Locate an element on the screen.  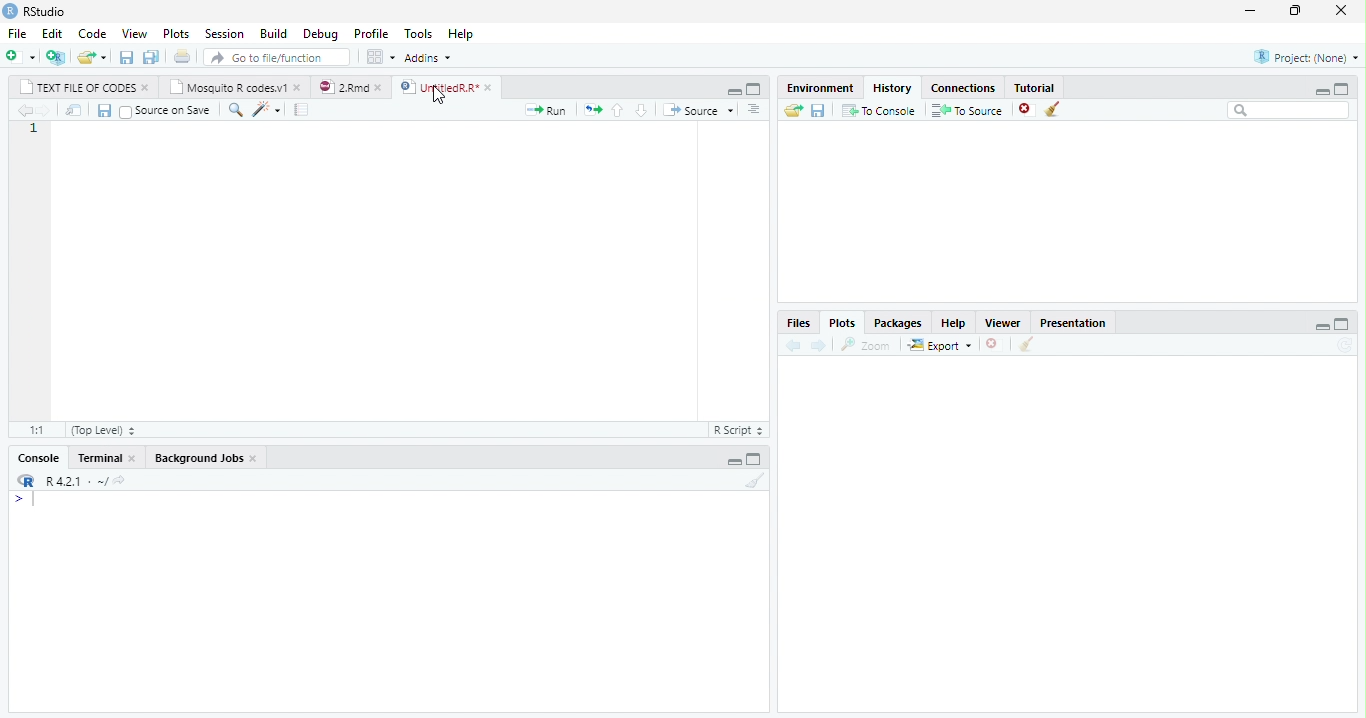
go to previous section is located at coordinates (619, 110).